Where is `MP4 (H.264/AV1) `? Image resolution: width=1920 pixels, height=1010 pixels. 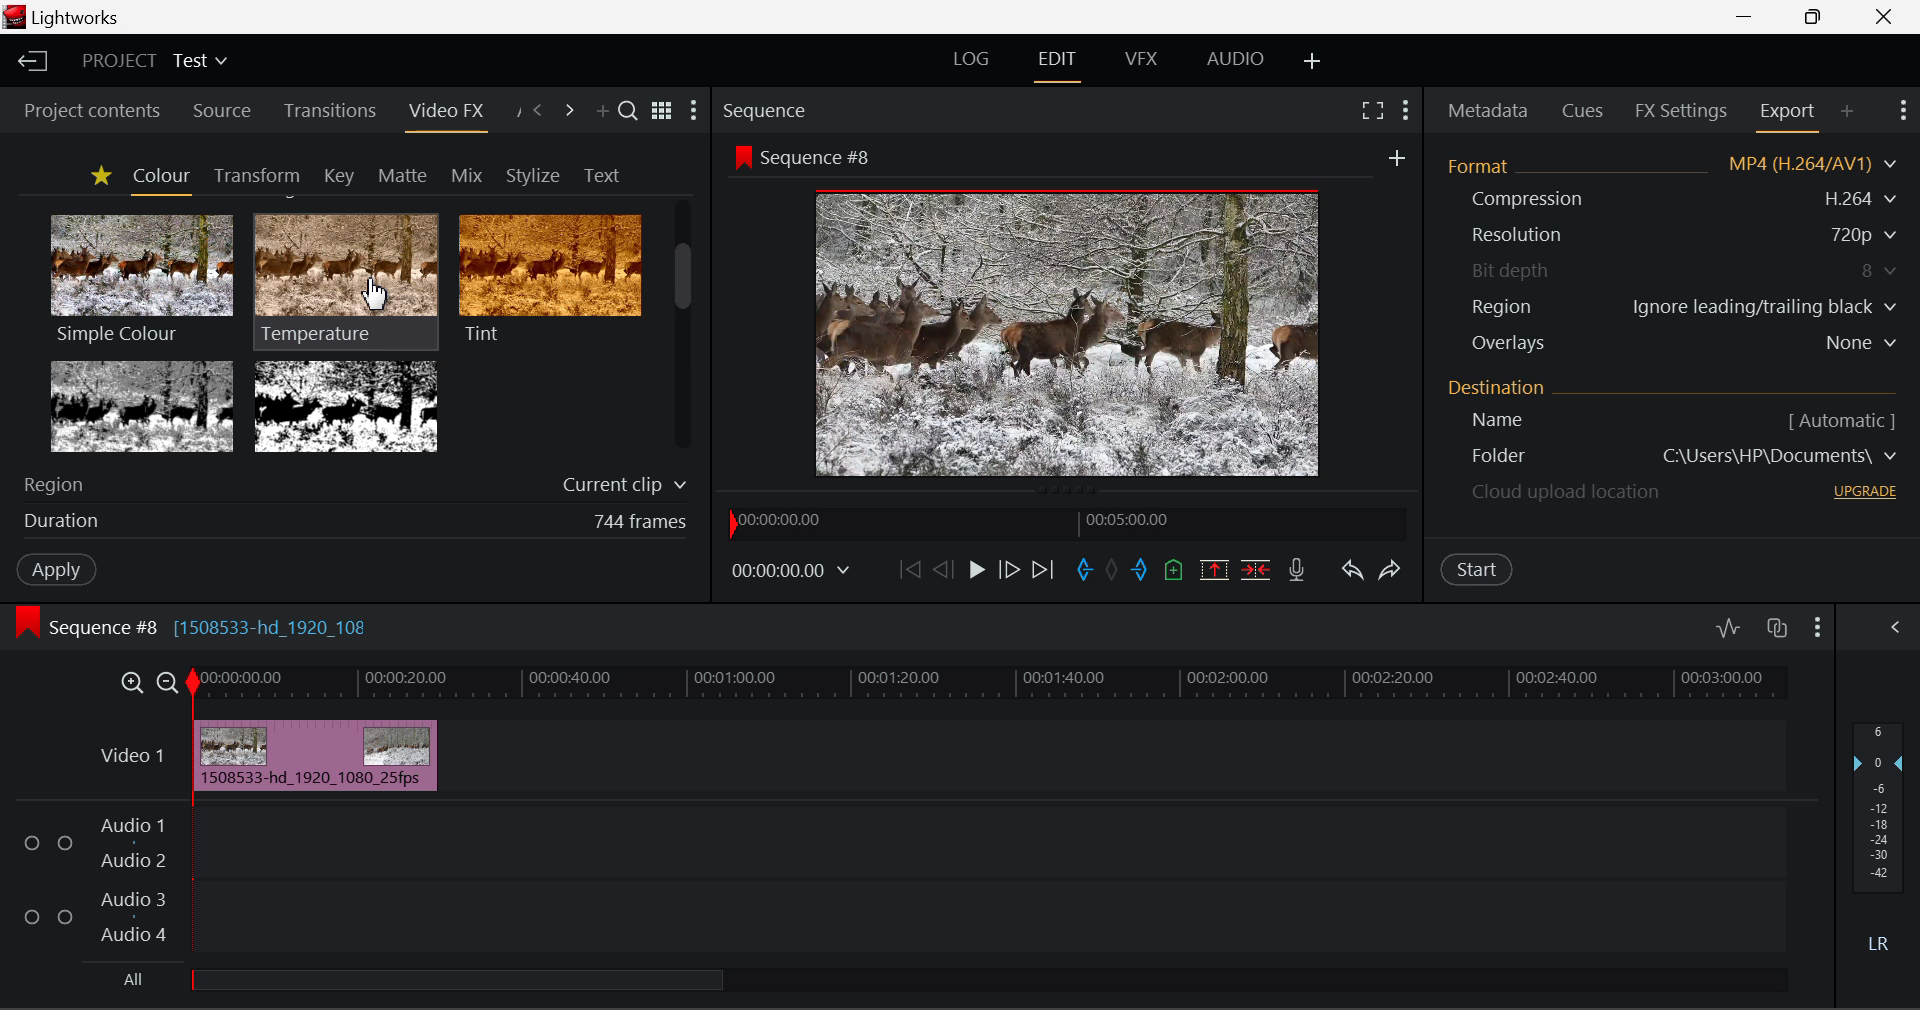
MP4 (H.264/AV1)  is located at coordinates (1802, 164).